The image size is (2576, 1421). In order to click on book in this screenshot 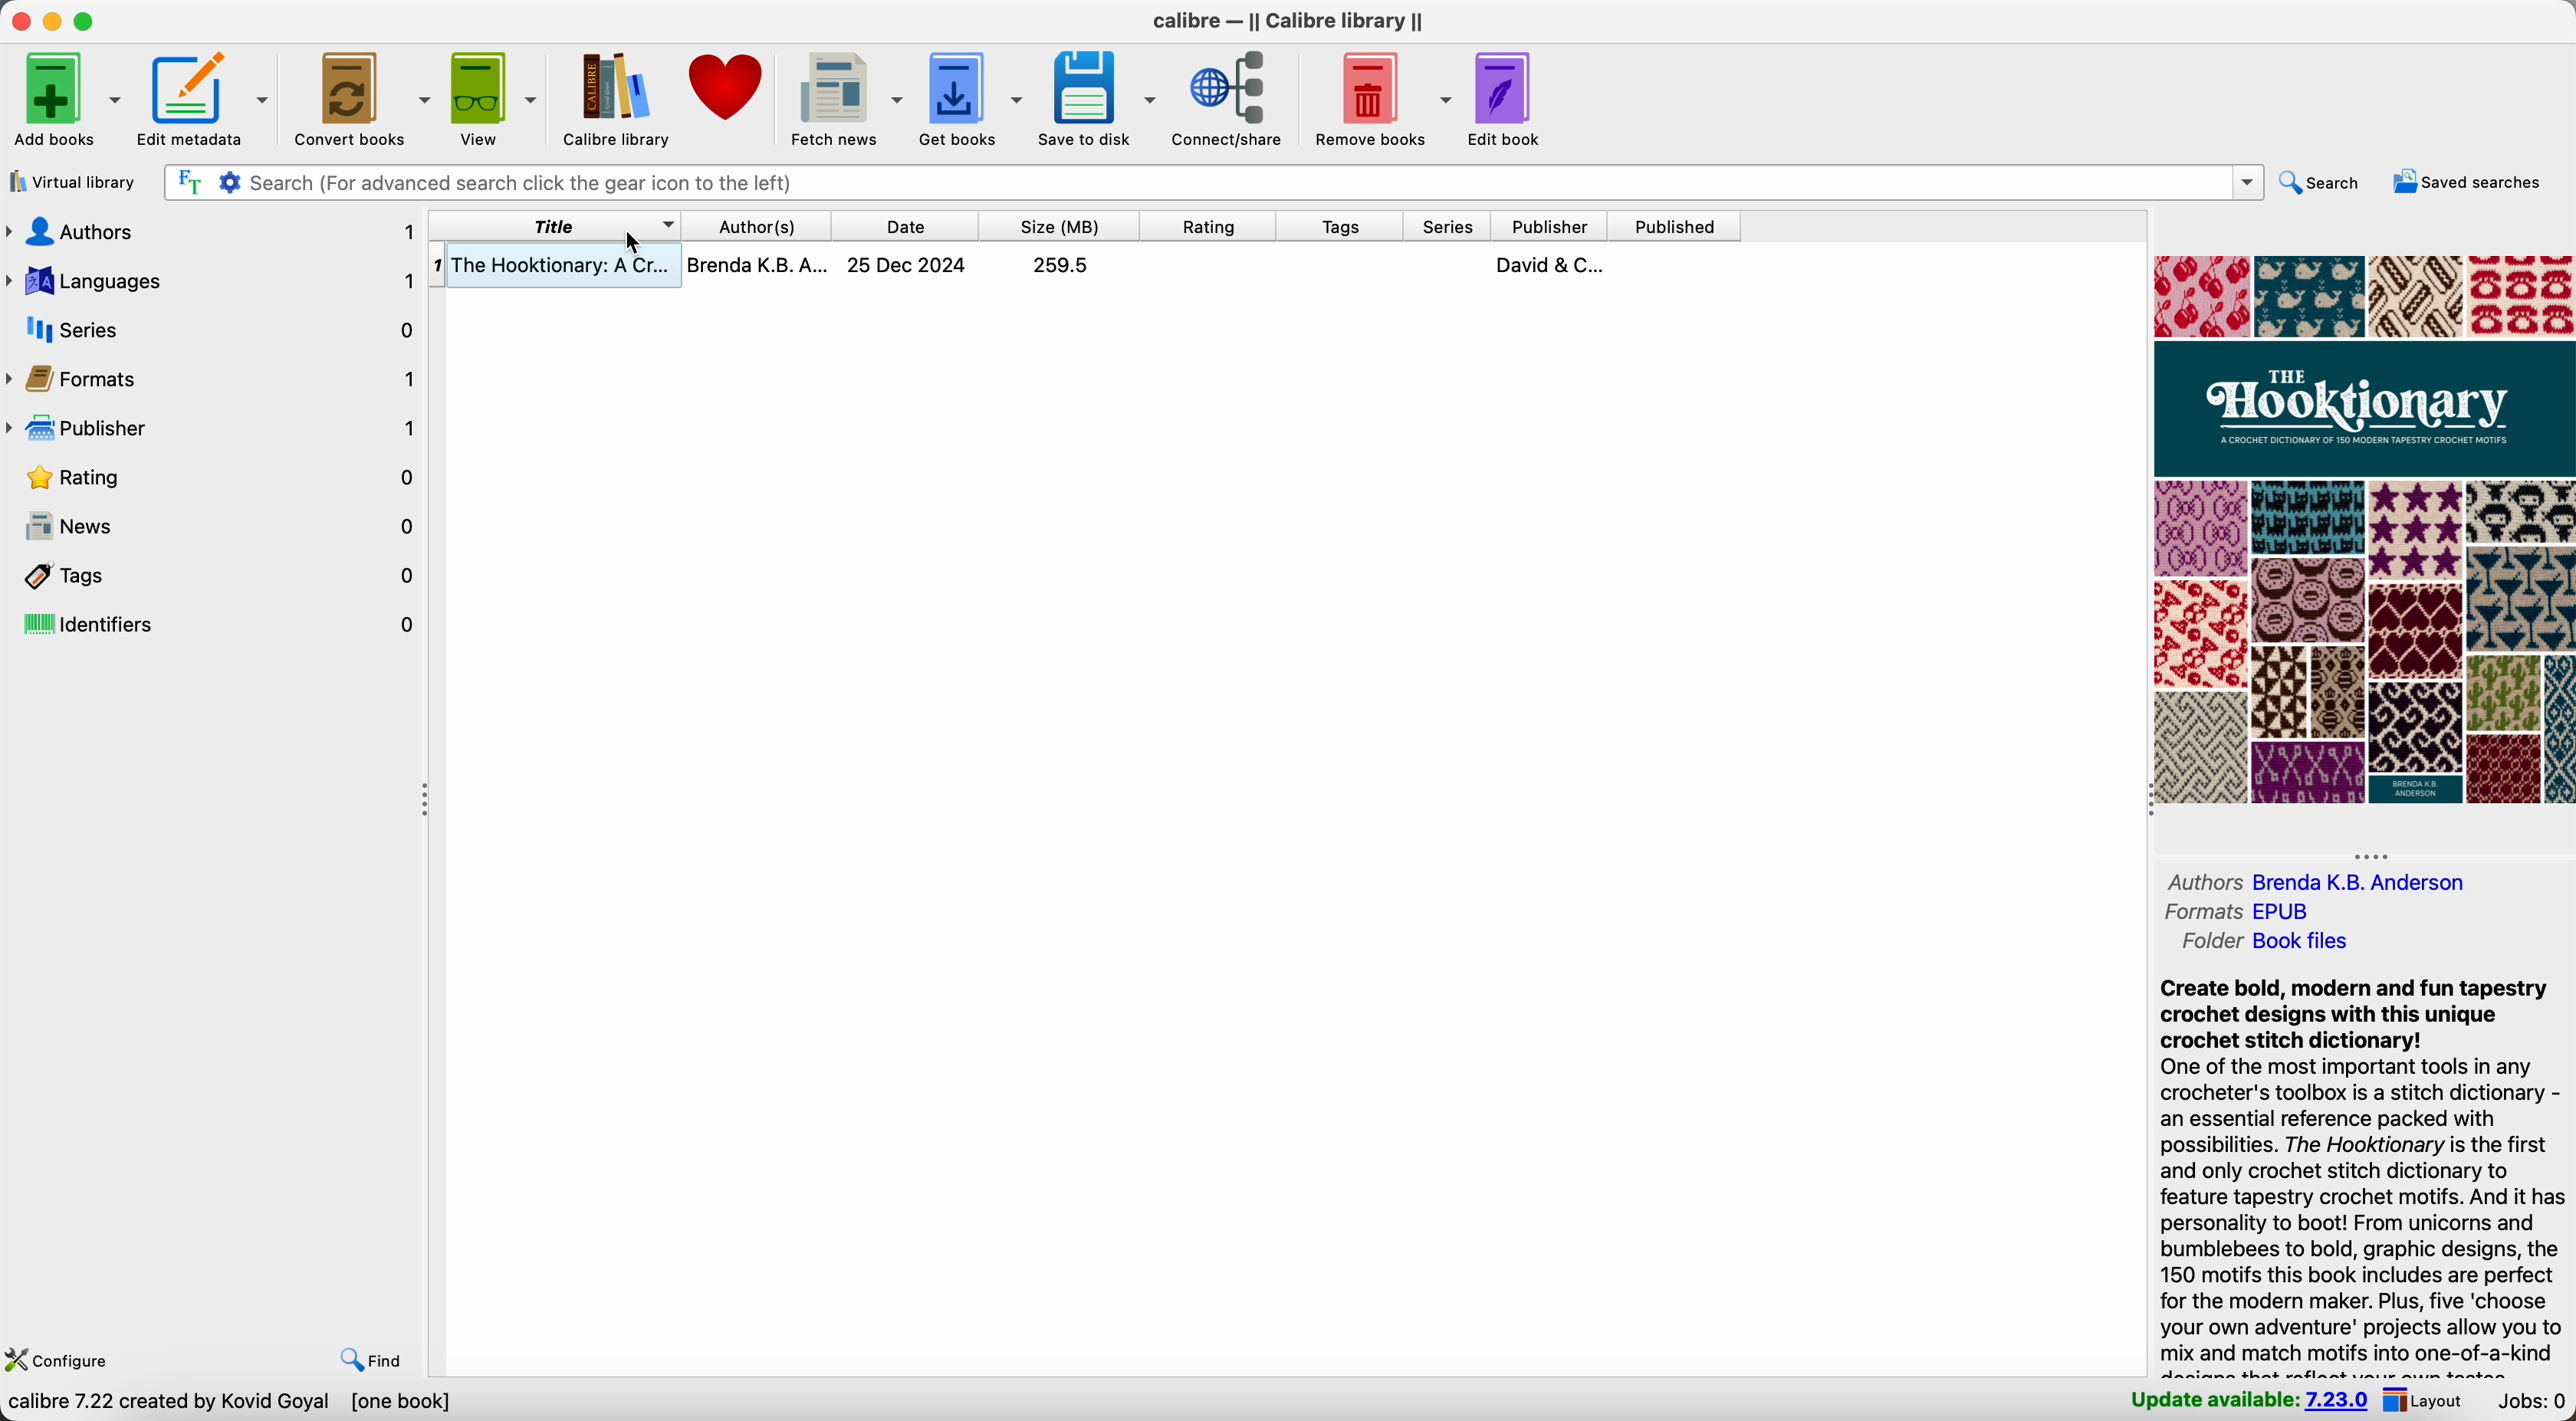, I will do `click(1085, 269)`.